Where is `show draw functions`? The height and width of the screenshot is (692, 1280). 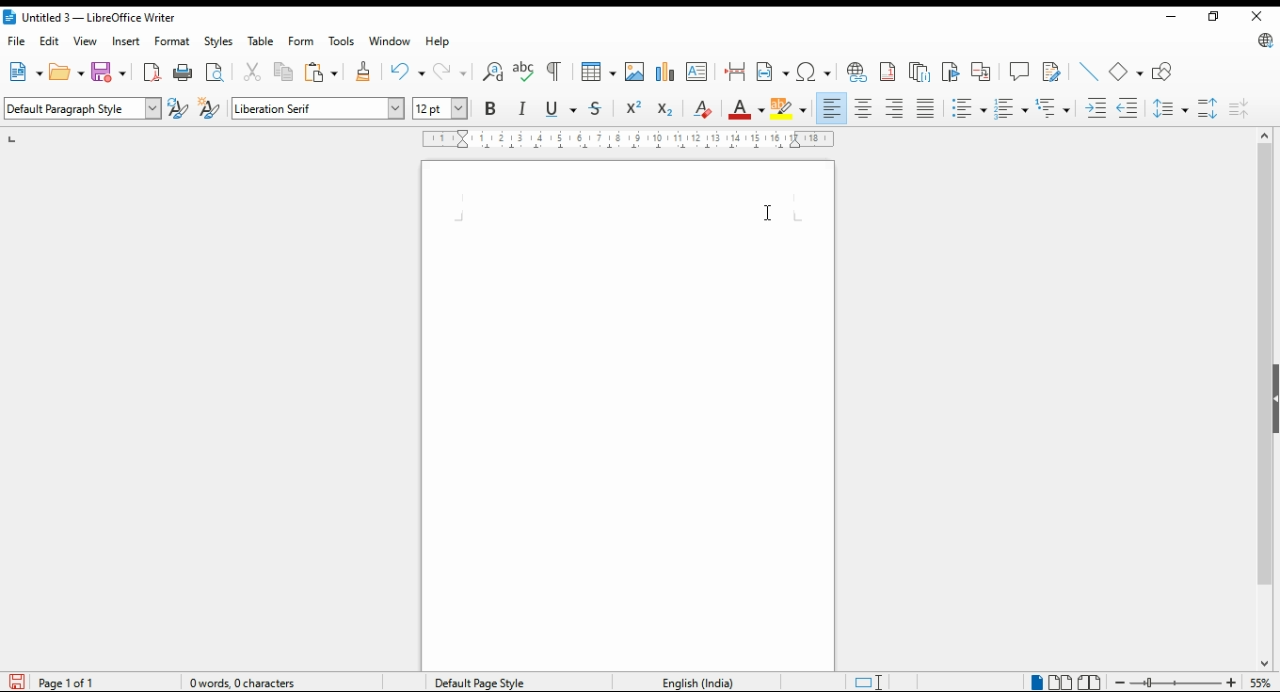
show draw functions is located at coordinates (1165, 72).